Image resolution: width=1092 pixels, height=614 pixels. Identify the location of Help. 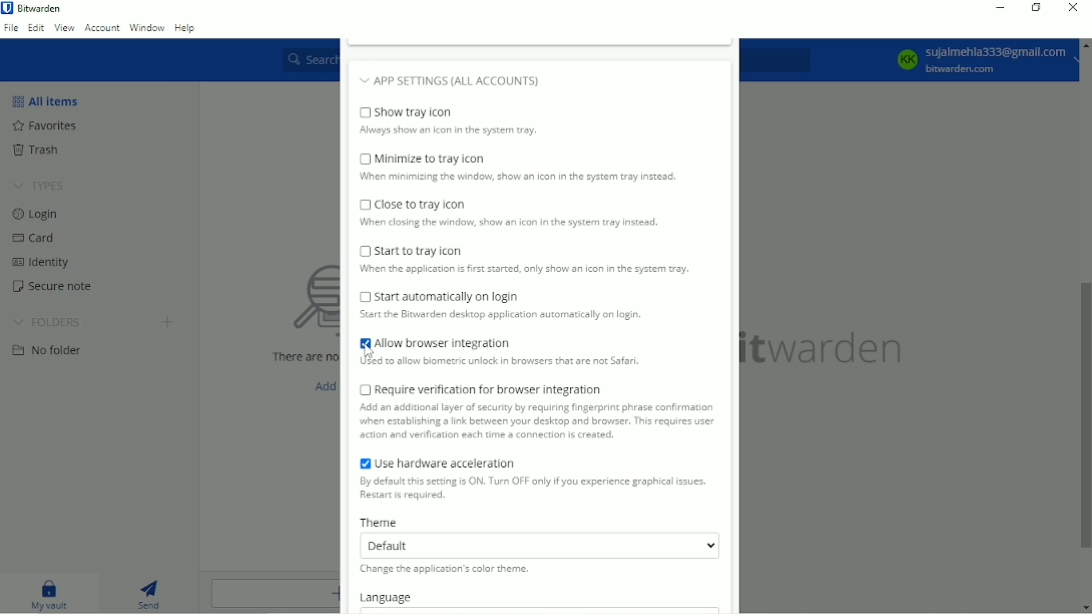
(186, 28).